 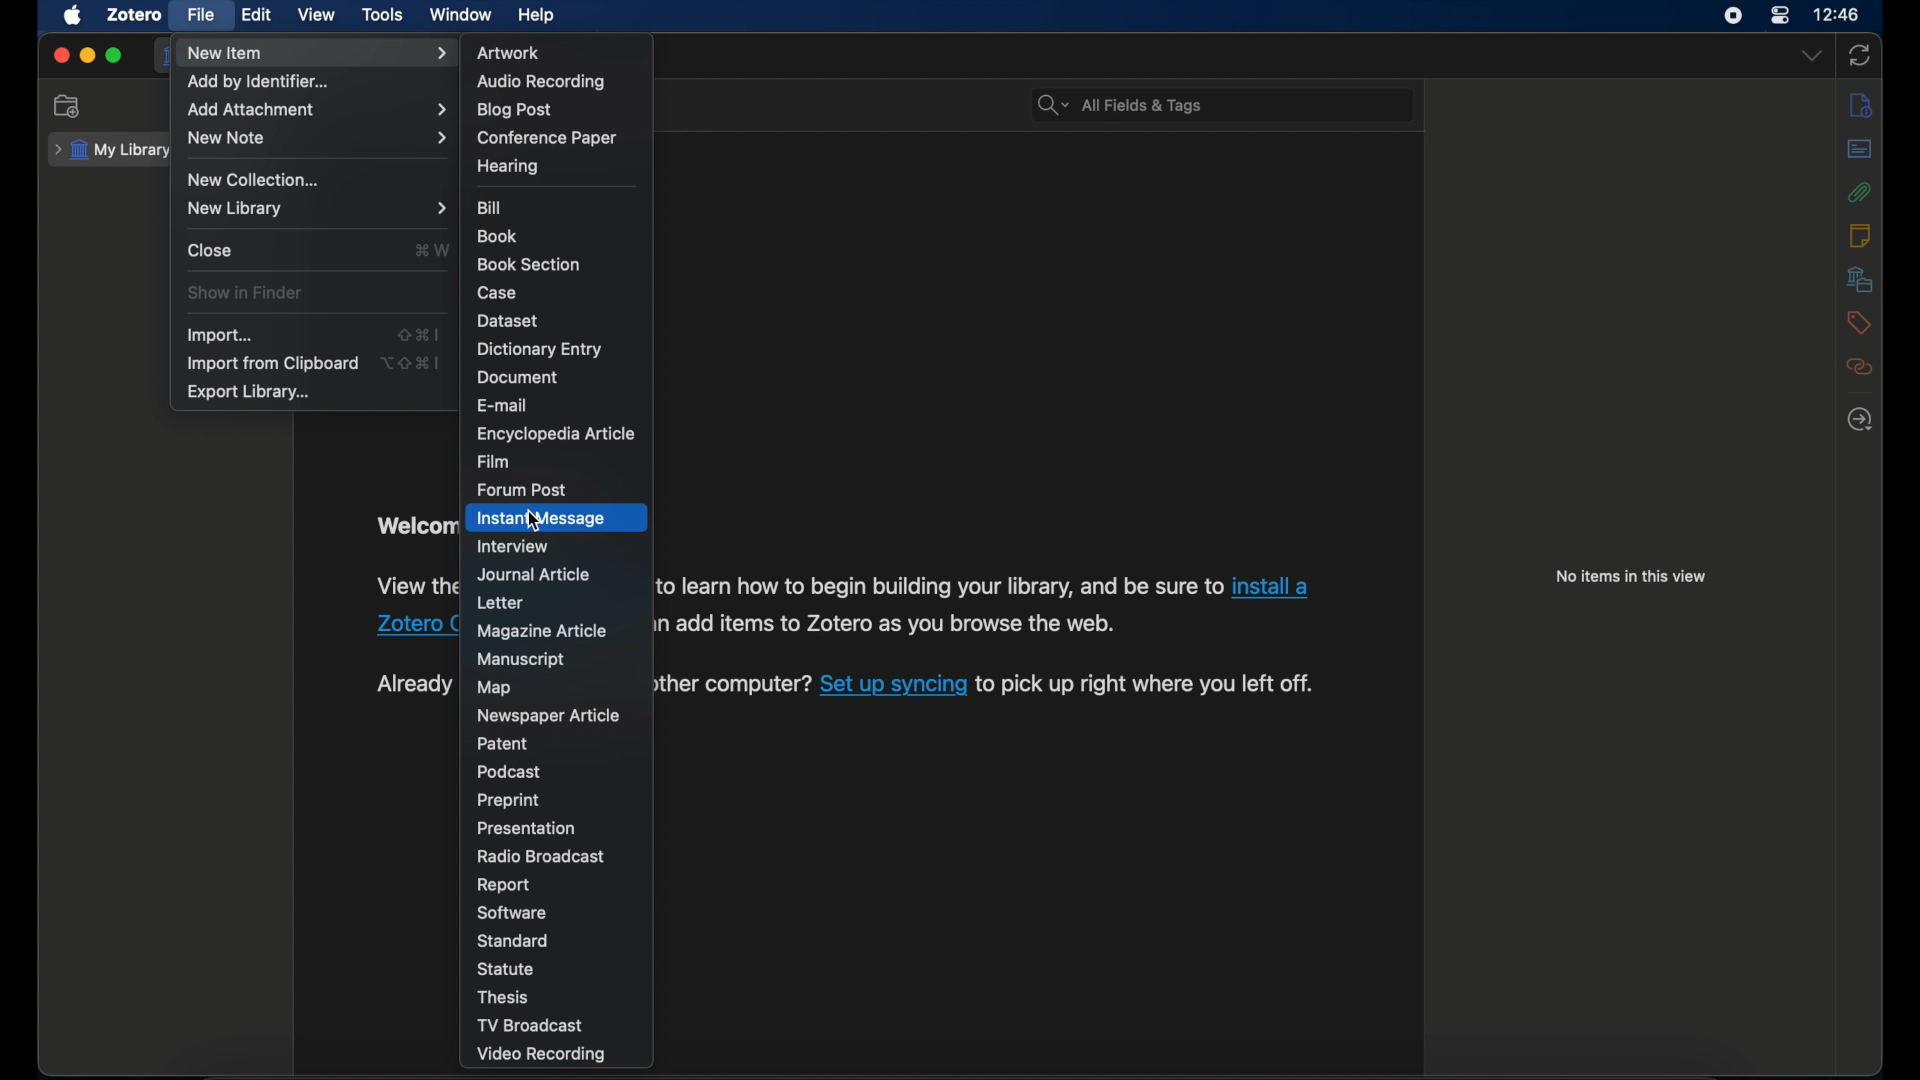 What do you see at coordinates (68, 106) in the screenshot?
I see `new collection` at bounding box center [68, 106].